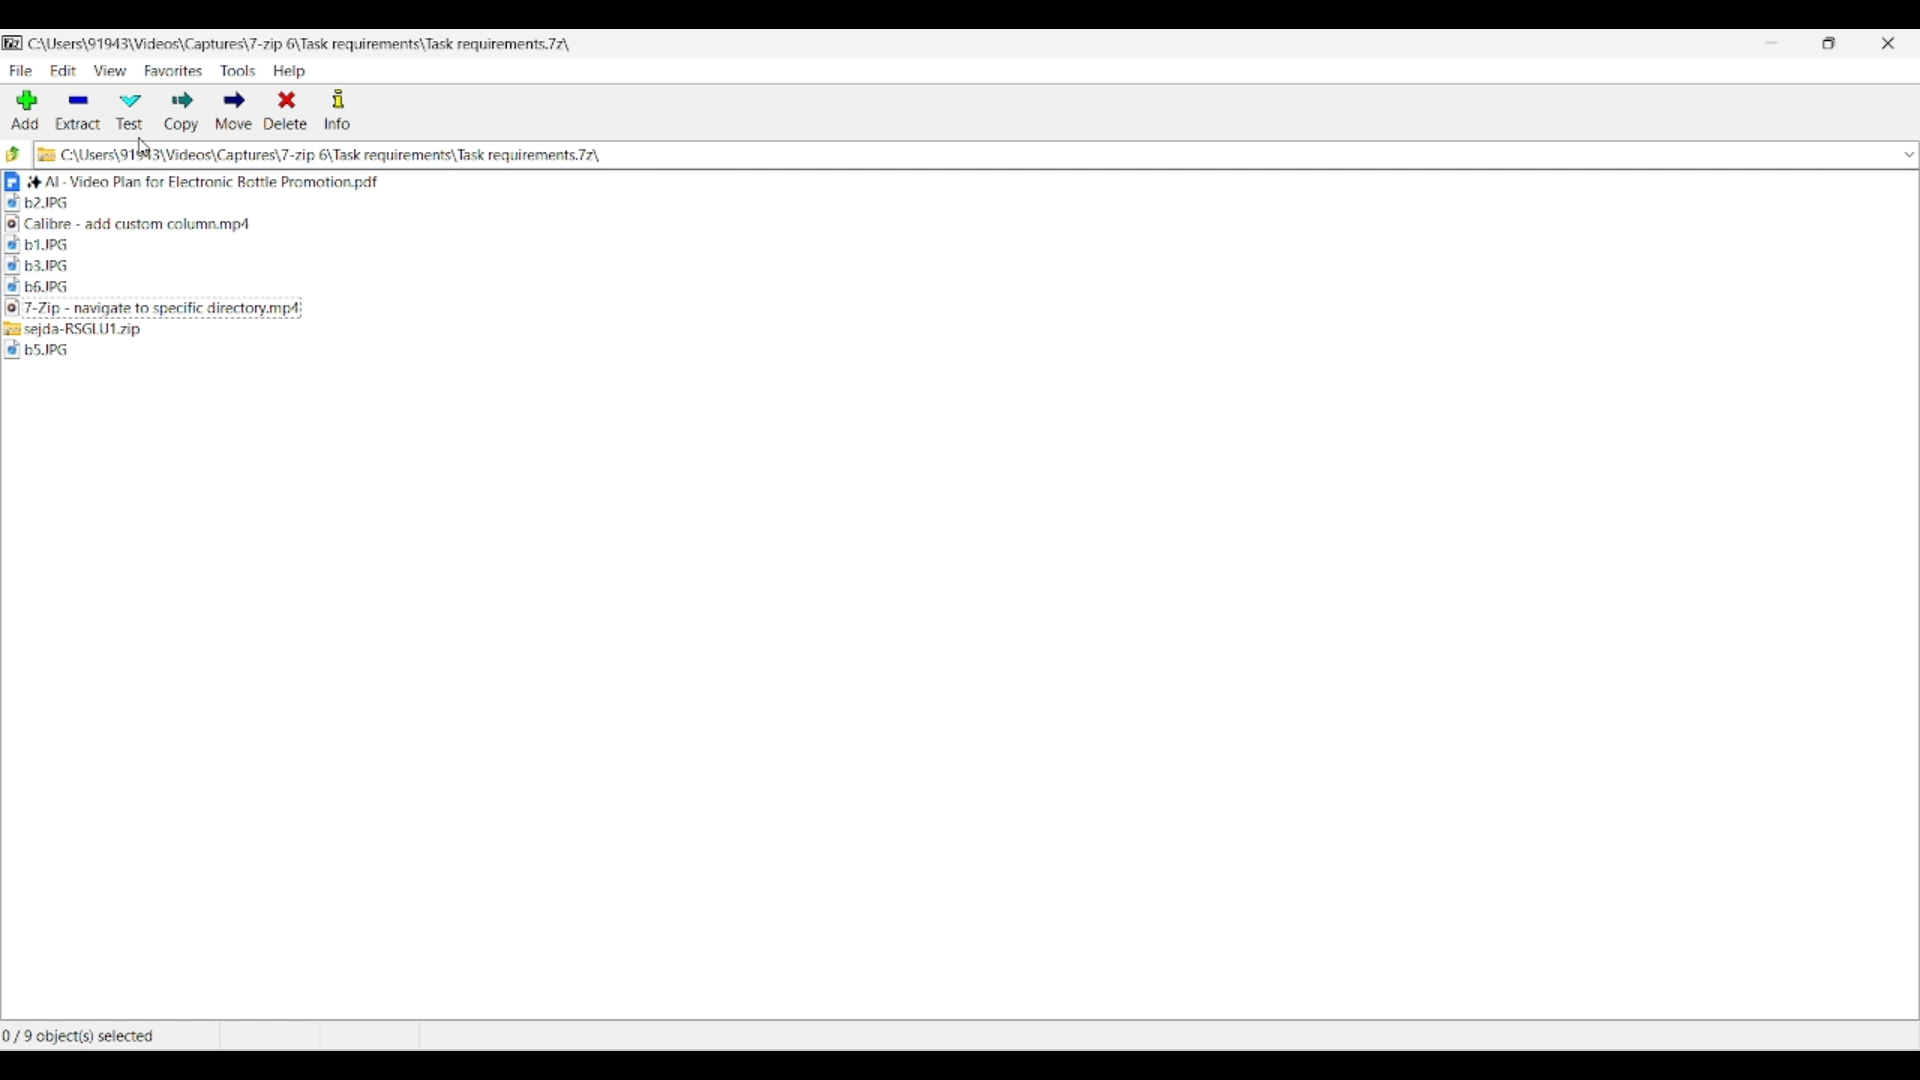  I want to click on Extract, so click(78, 112).